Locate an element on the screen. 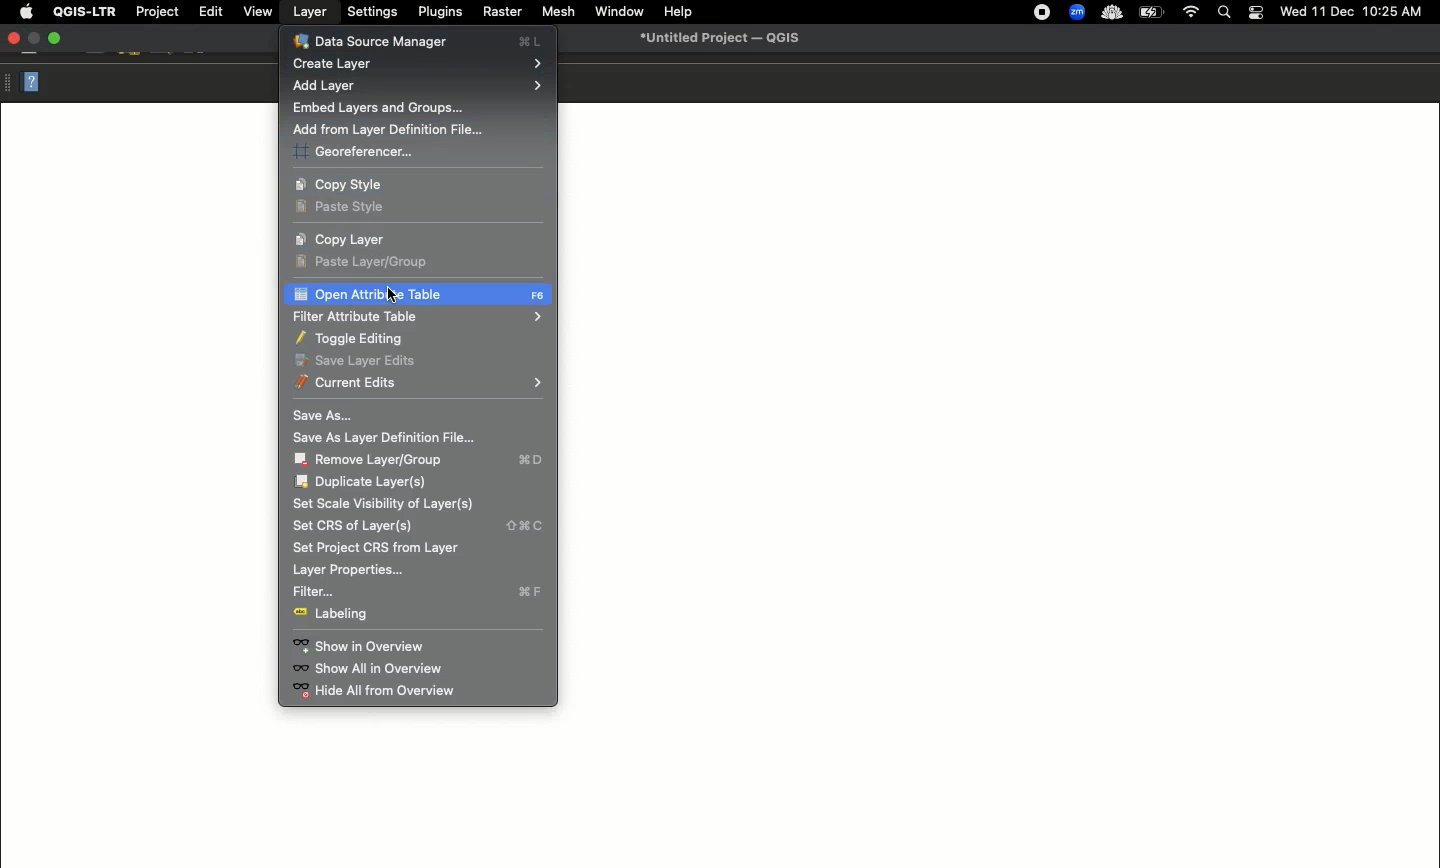  Show all in overview is located at coordinates (371, 669).